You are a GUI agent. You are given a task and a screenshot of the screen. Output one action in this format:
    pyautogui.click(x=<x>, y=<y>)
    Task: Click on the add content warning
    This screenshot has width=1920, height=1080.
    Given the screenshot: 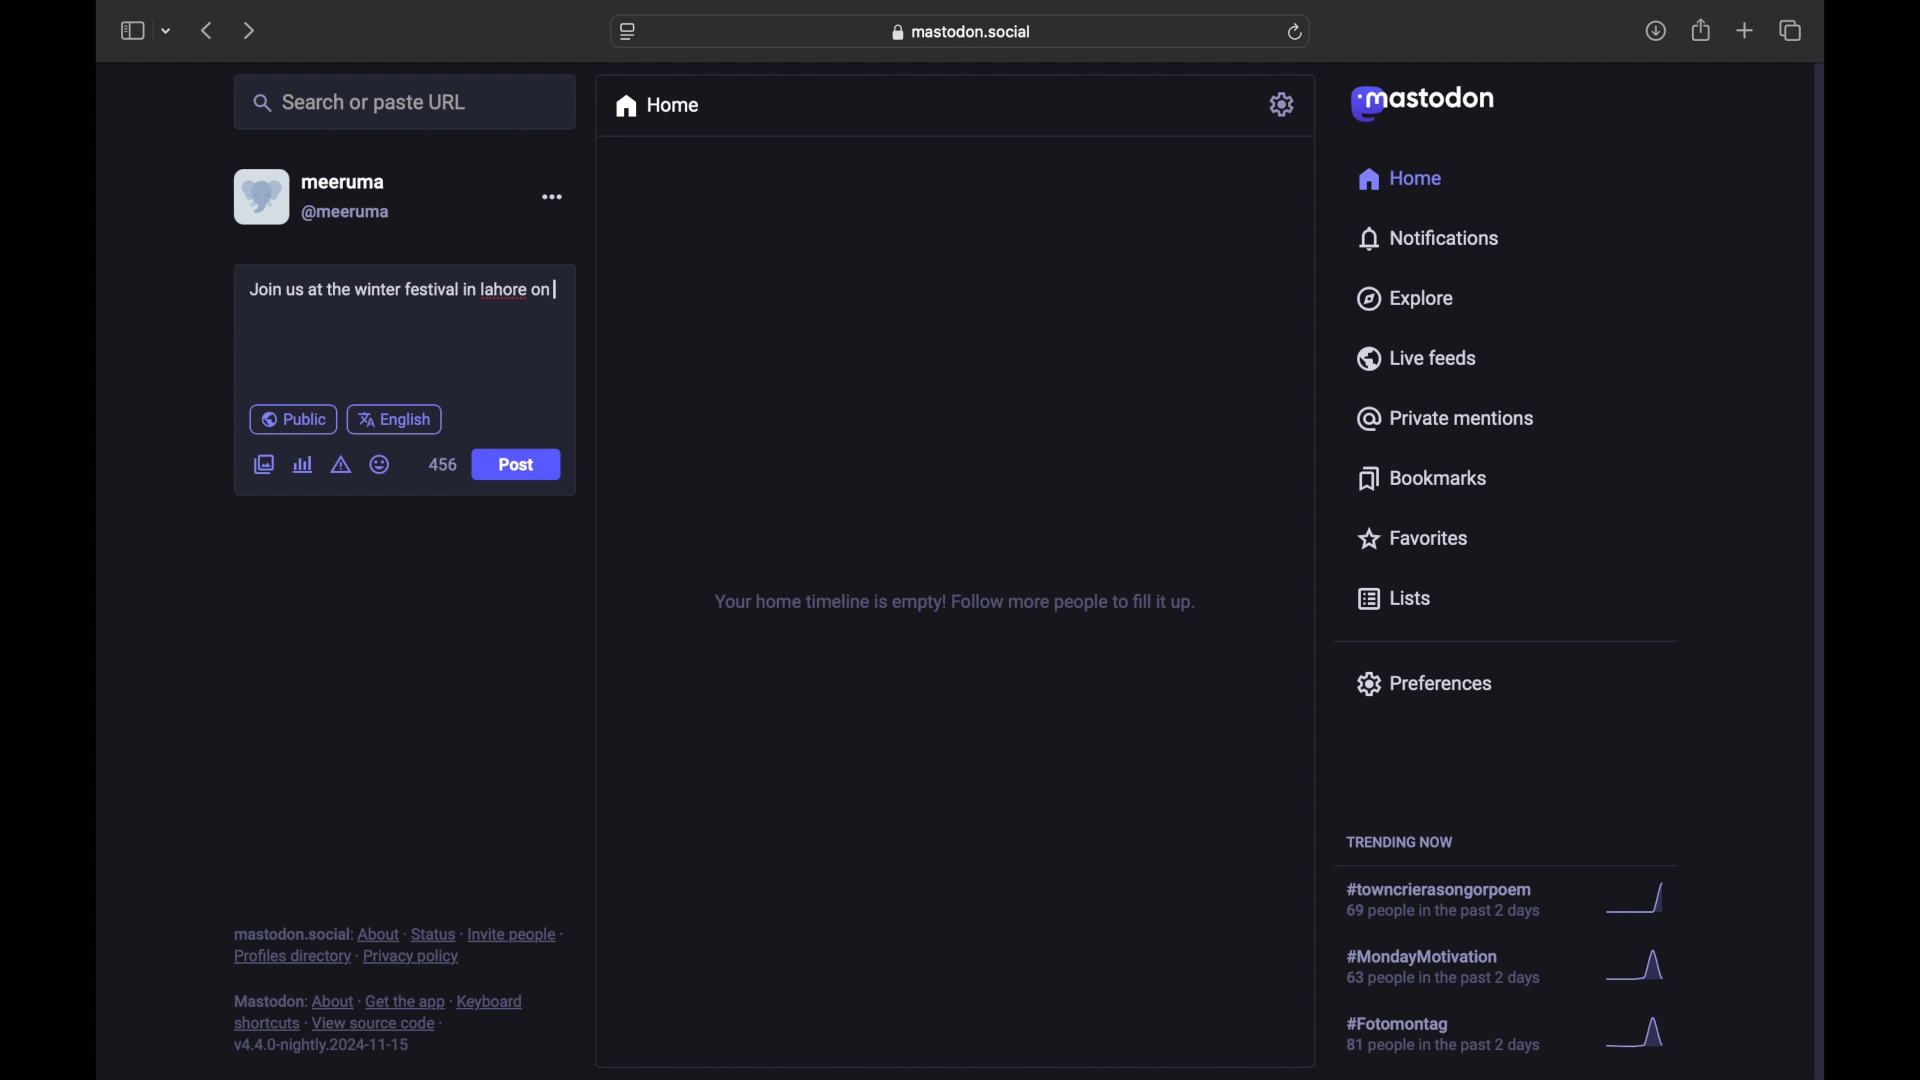 What is the action you would take?
    pyautogui.click(x=340, y=465)
    